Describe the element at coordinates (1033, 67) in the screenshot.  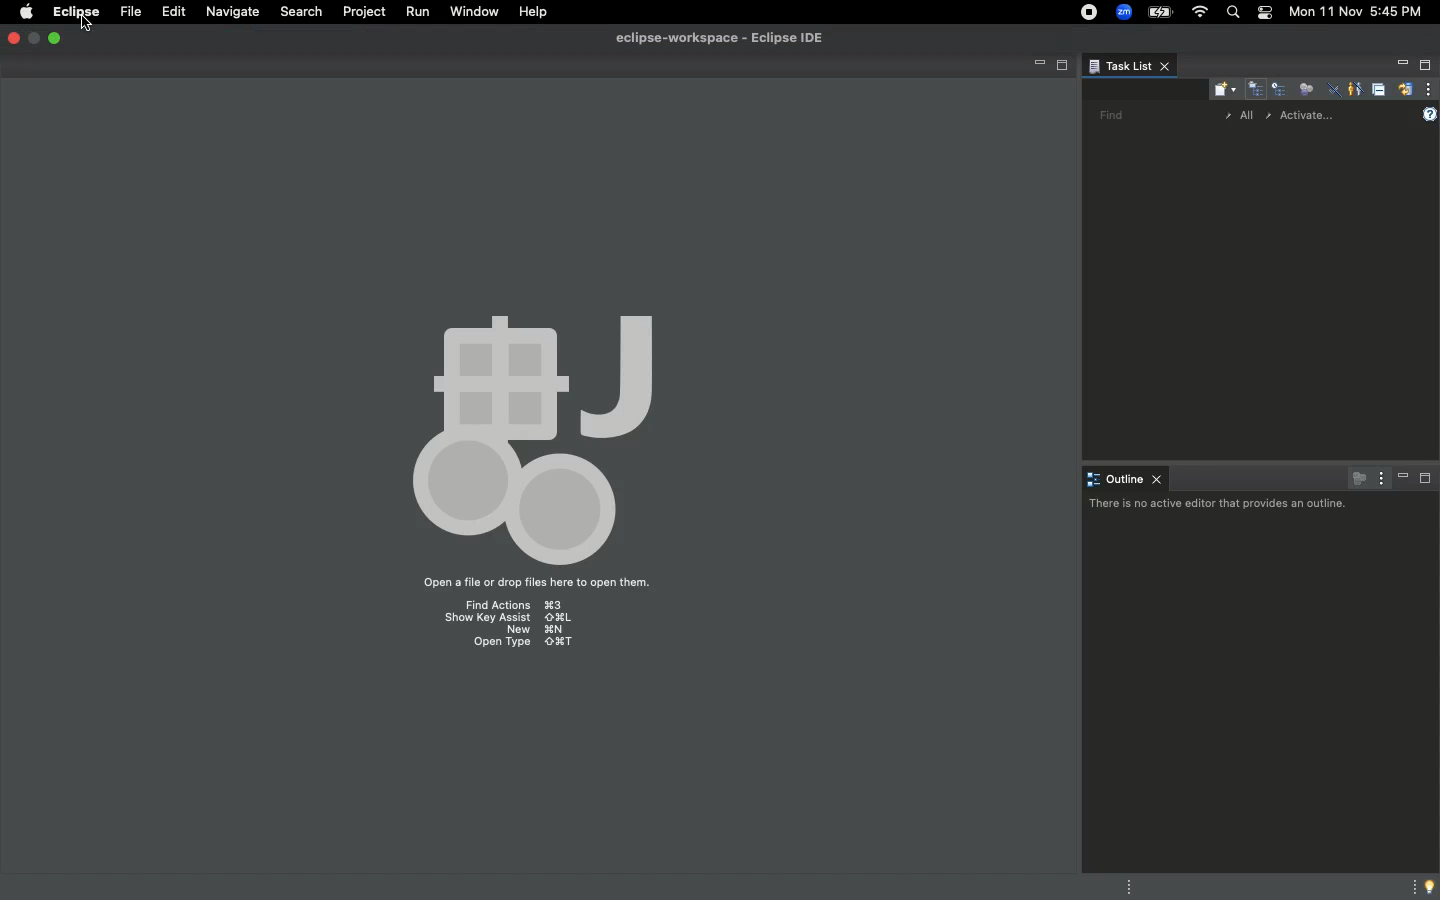
I see `Minimize` at that location.